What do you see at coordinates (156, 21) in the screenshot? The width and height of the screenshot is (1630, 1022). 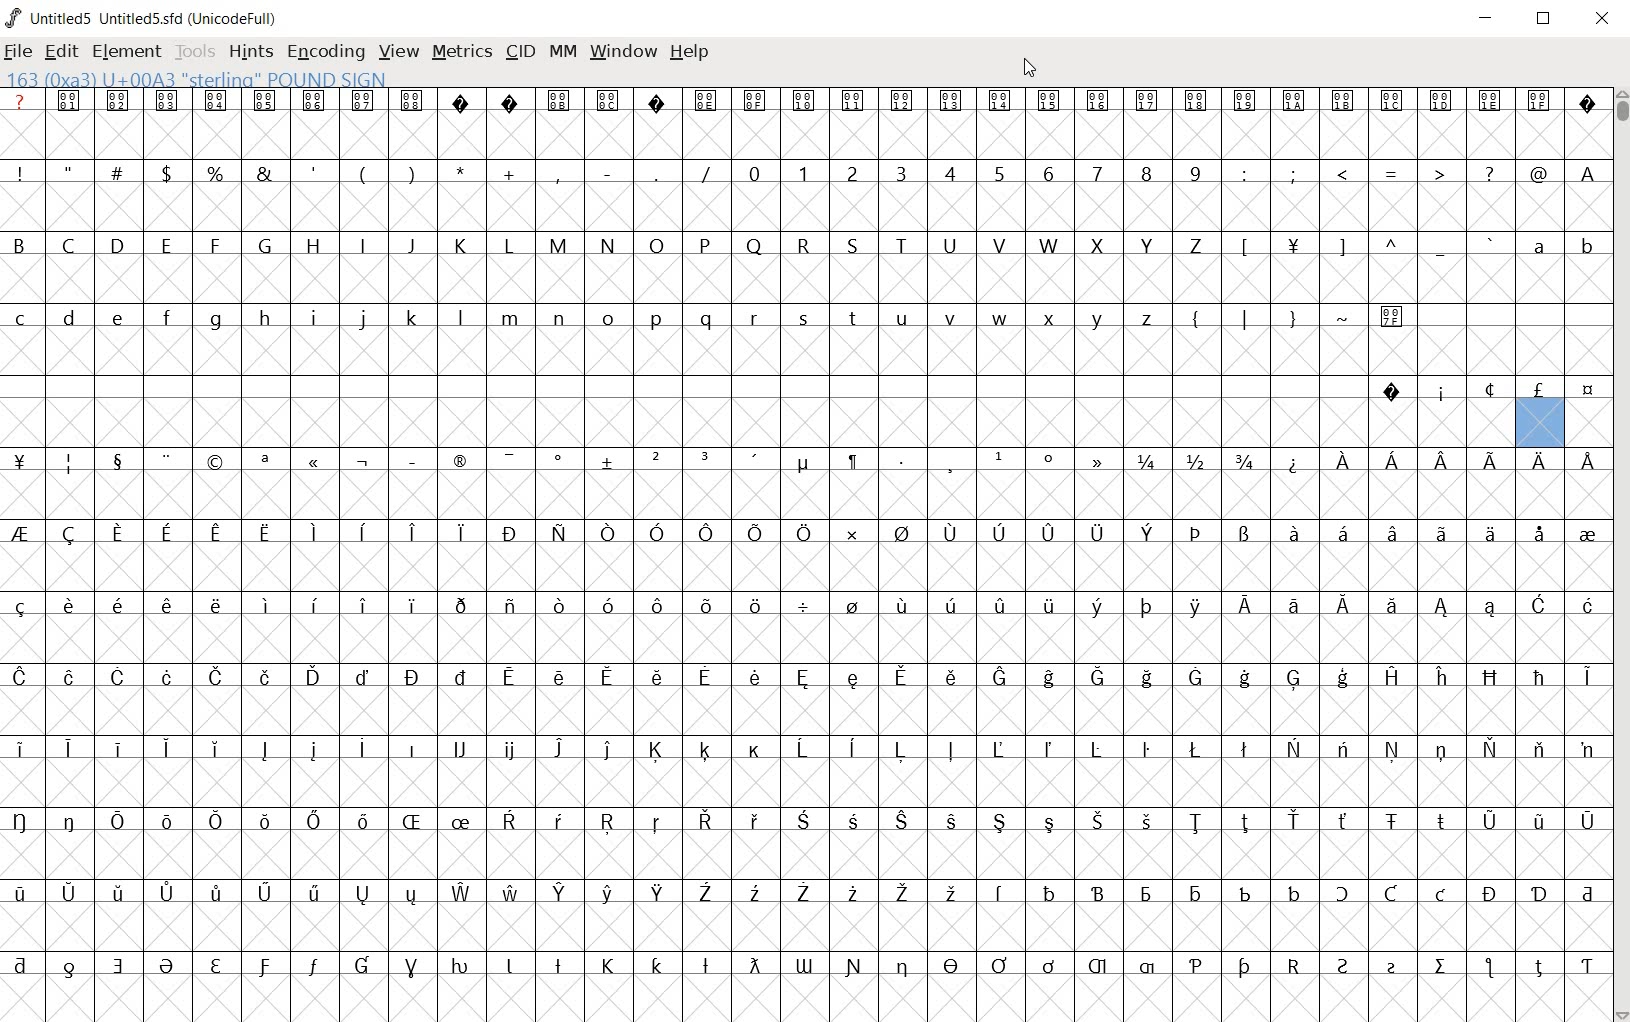 I see `Untitled5 Untitled5.sfd (UnicodeFull)` at bounding box center [156, 21].